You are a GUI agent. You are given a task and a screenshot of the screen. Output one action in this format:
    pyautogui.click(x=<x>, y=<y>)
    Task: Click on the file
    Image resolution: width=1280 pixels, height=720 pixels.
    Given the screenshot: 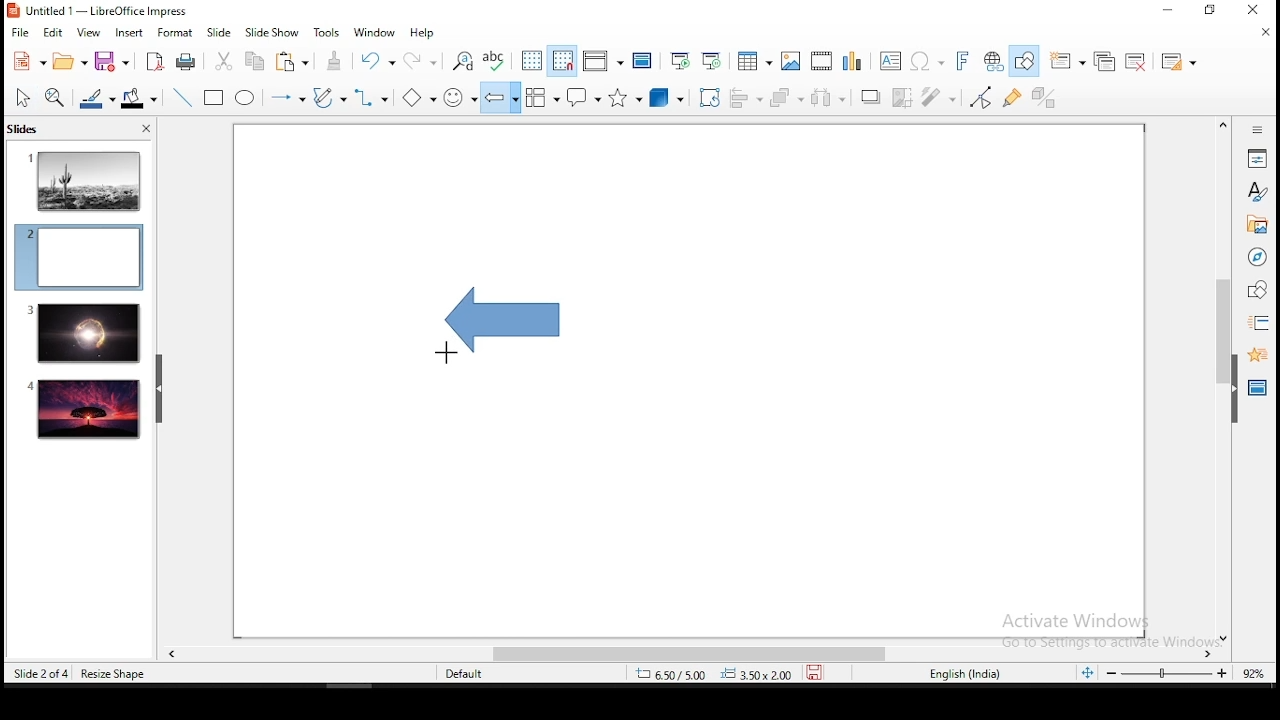 What is the action you would take?
    pyautogui.click(x=21, y=33)
    